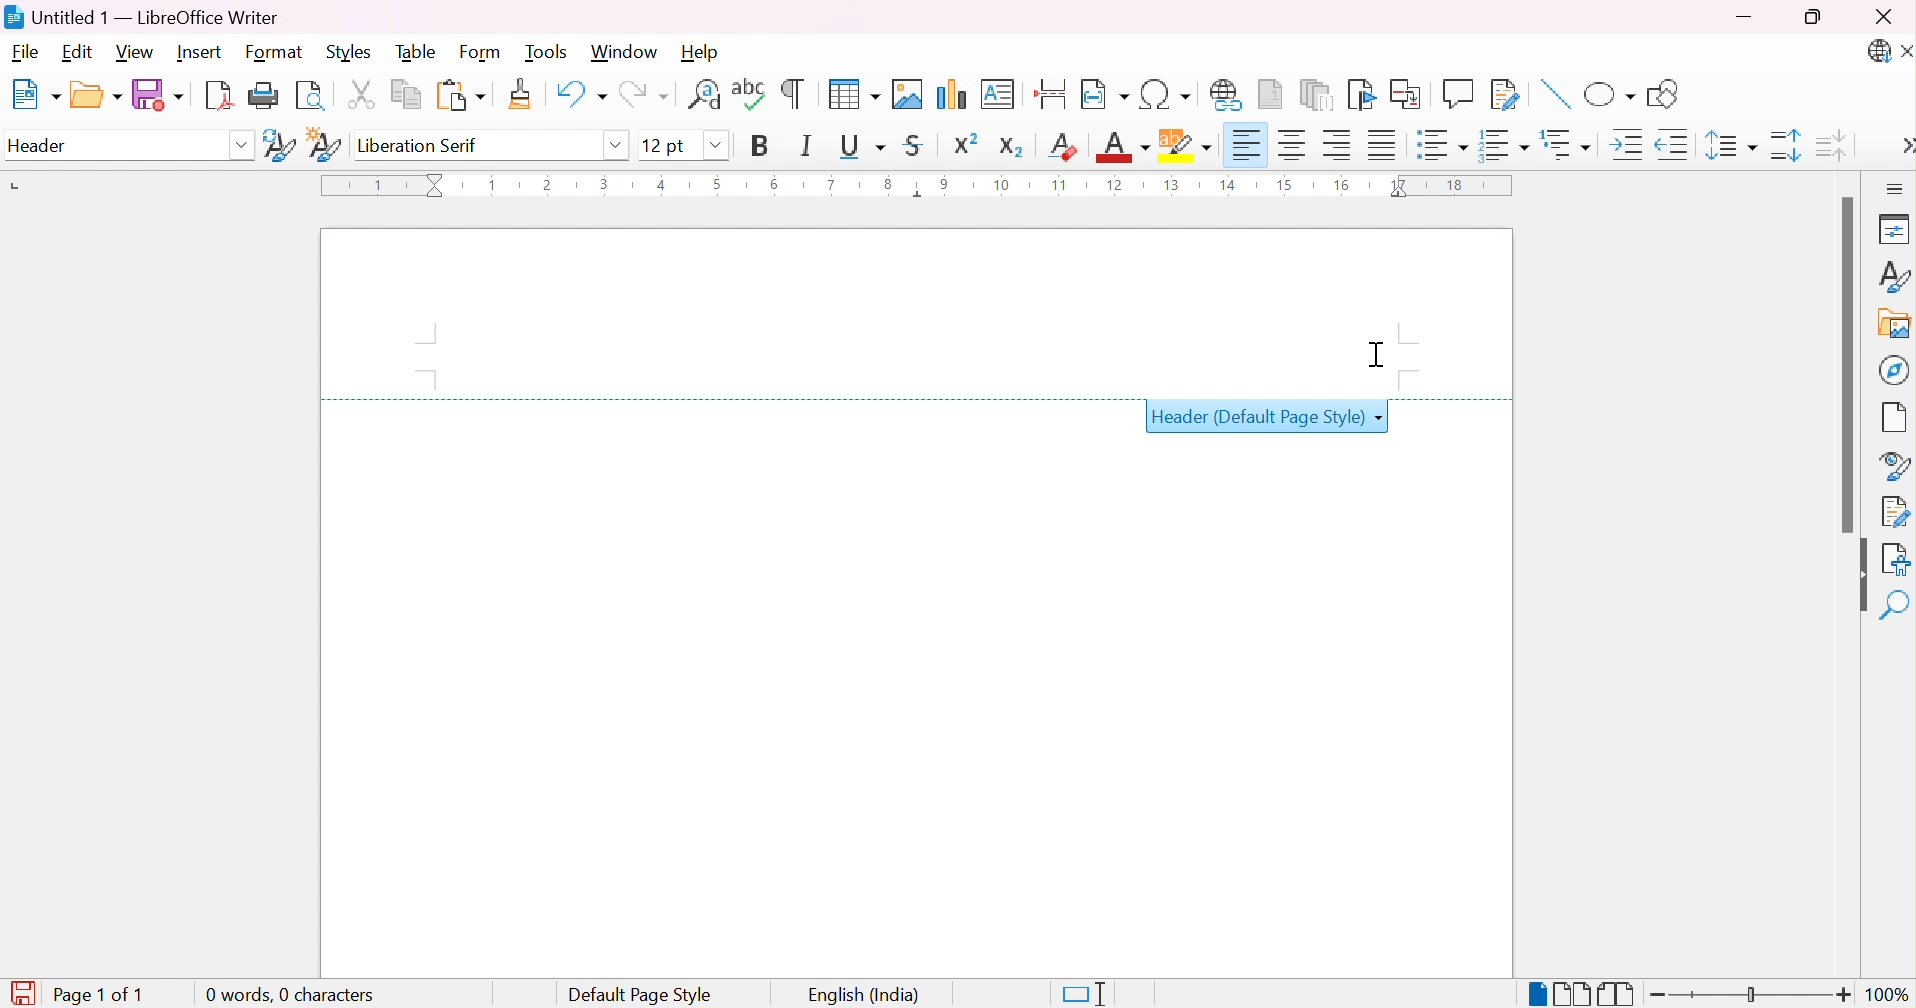  Describe the element at coordinates (915, 145) in the screenshot. I see `Strikethrough` at that location.